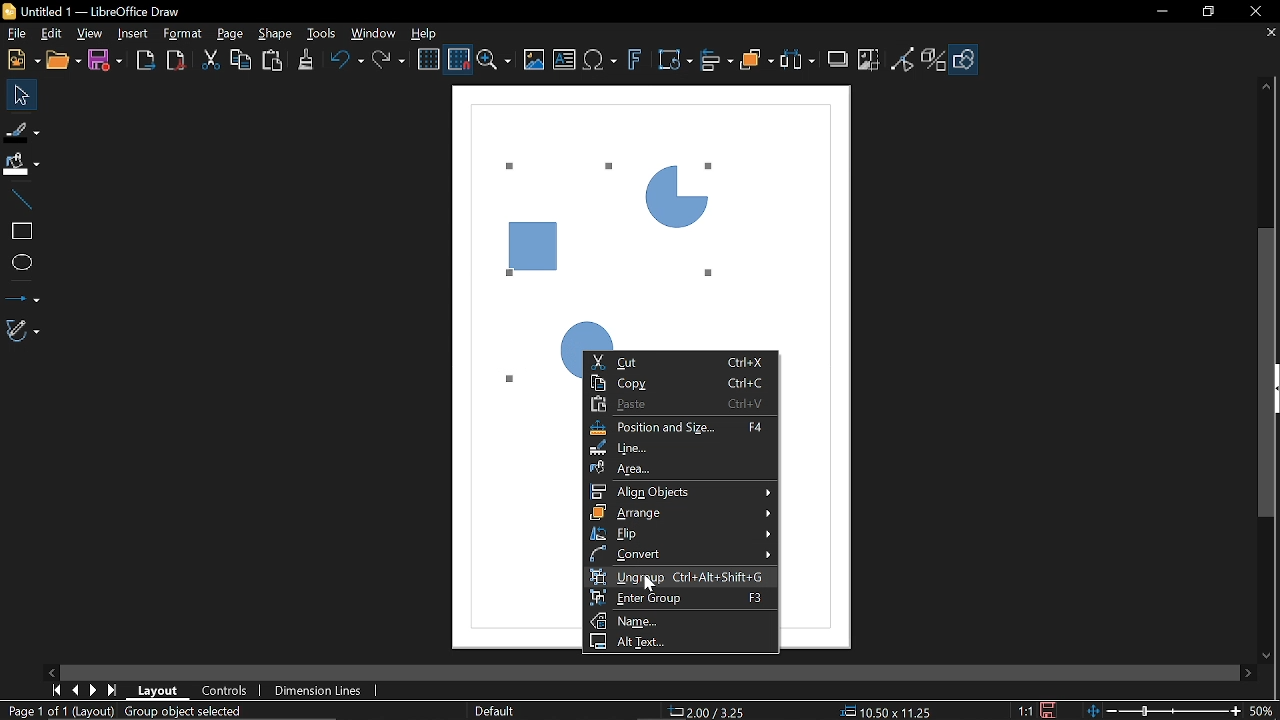 This screenshot has height=720, width=1280. I want to click on Change zoom, so click(1166, 710).